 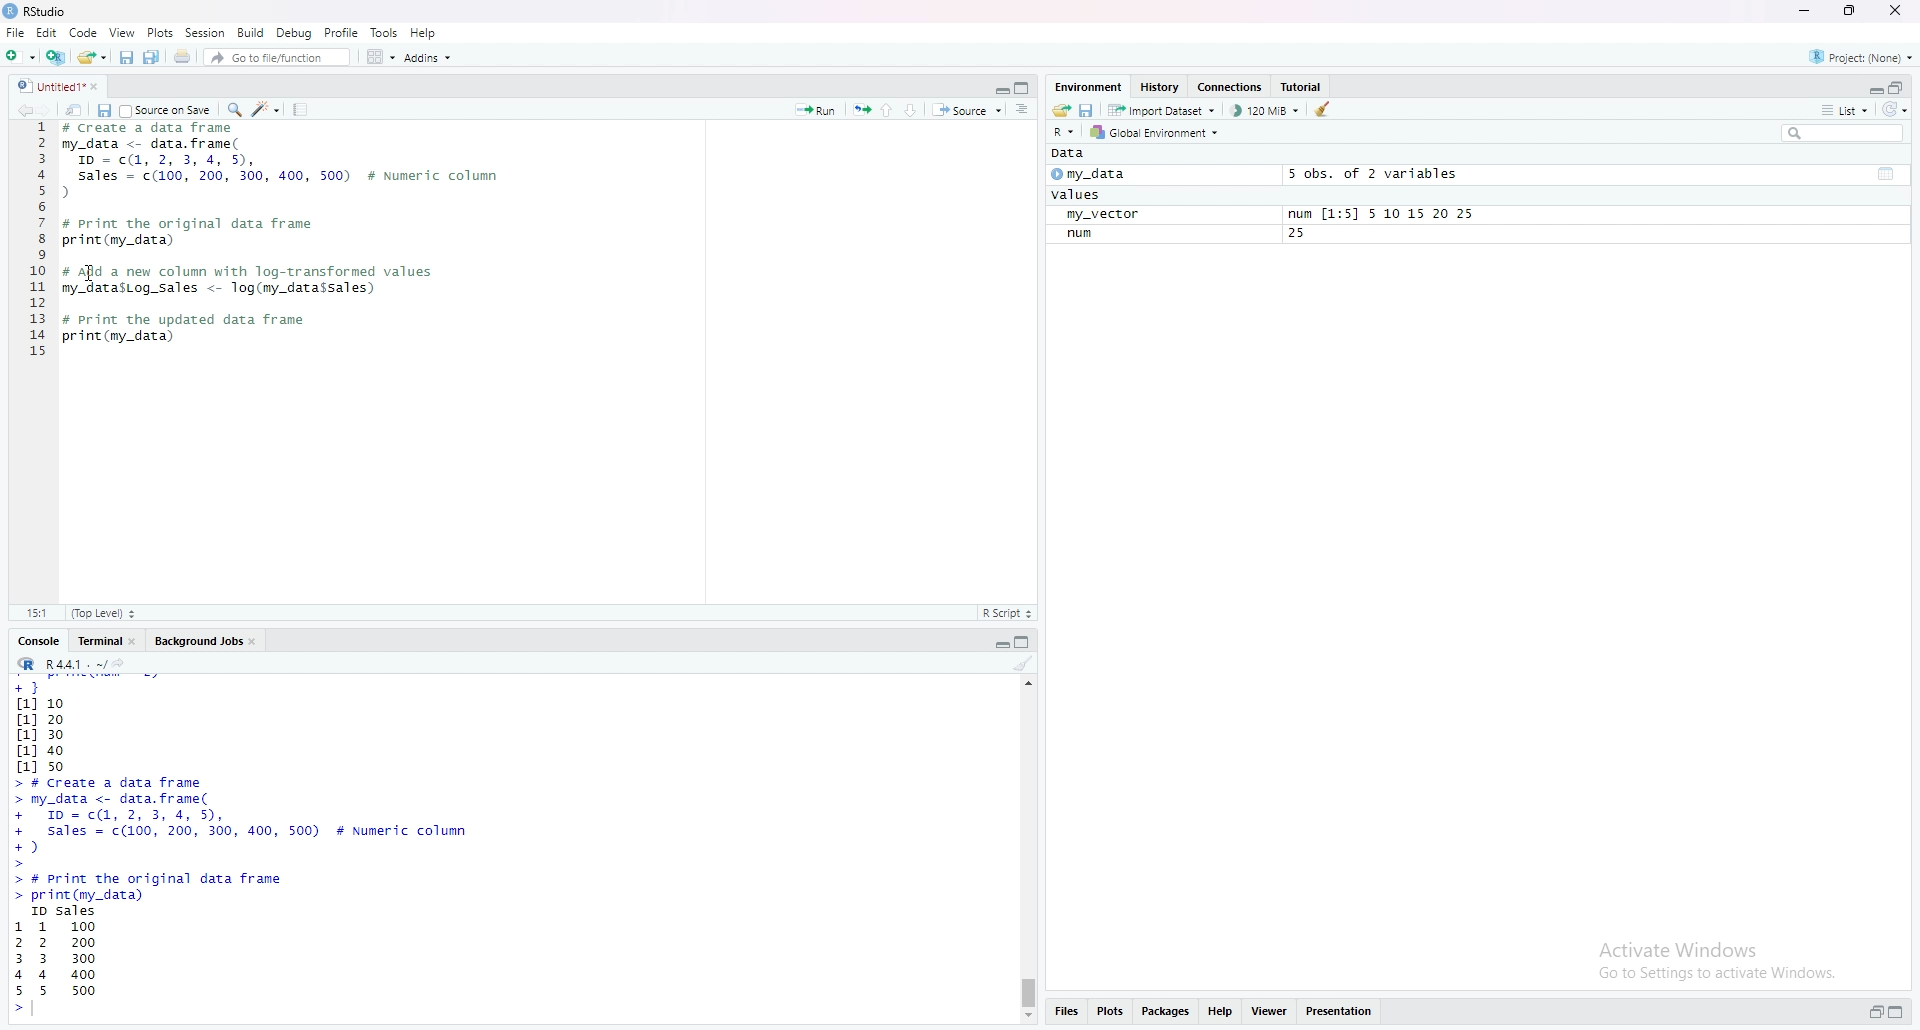 What do you see at coordinates (1871, 1011) in the screenshot?
I see `minimize` at bounding box center [1871, 1011].